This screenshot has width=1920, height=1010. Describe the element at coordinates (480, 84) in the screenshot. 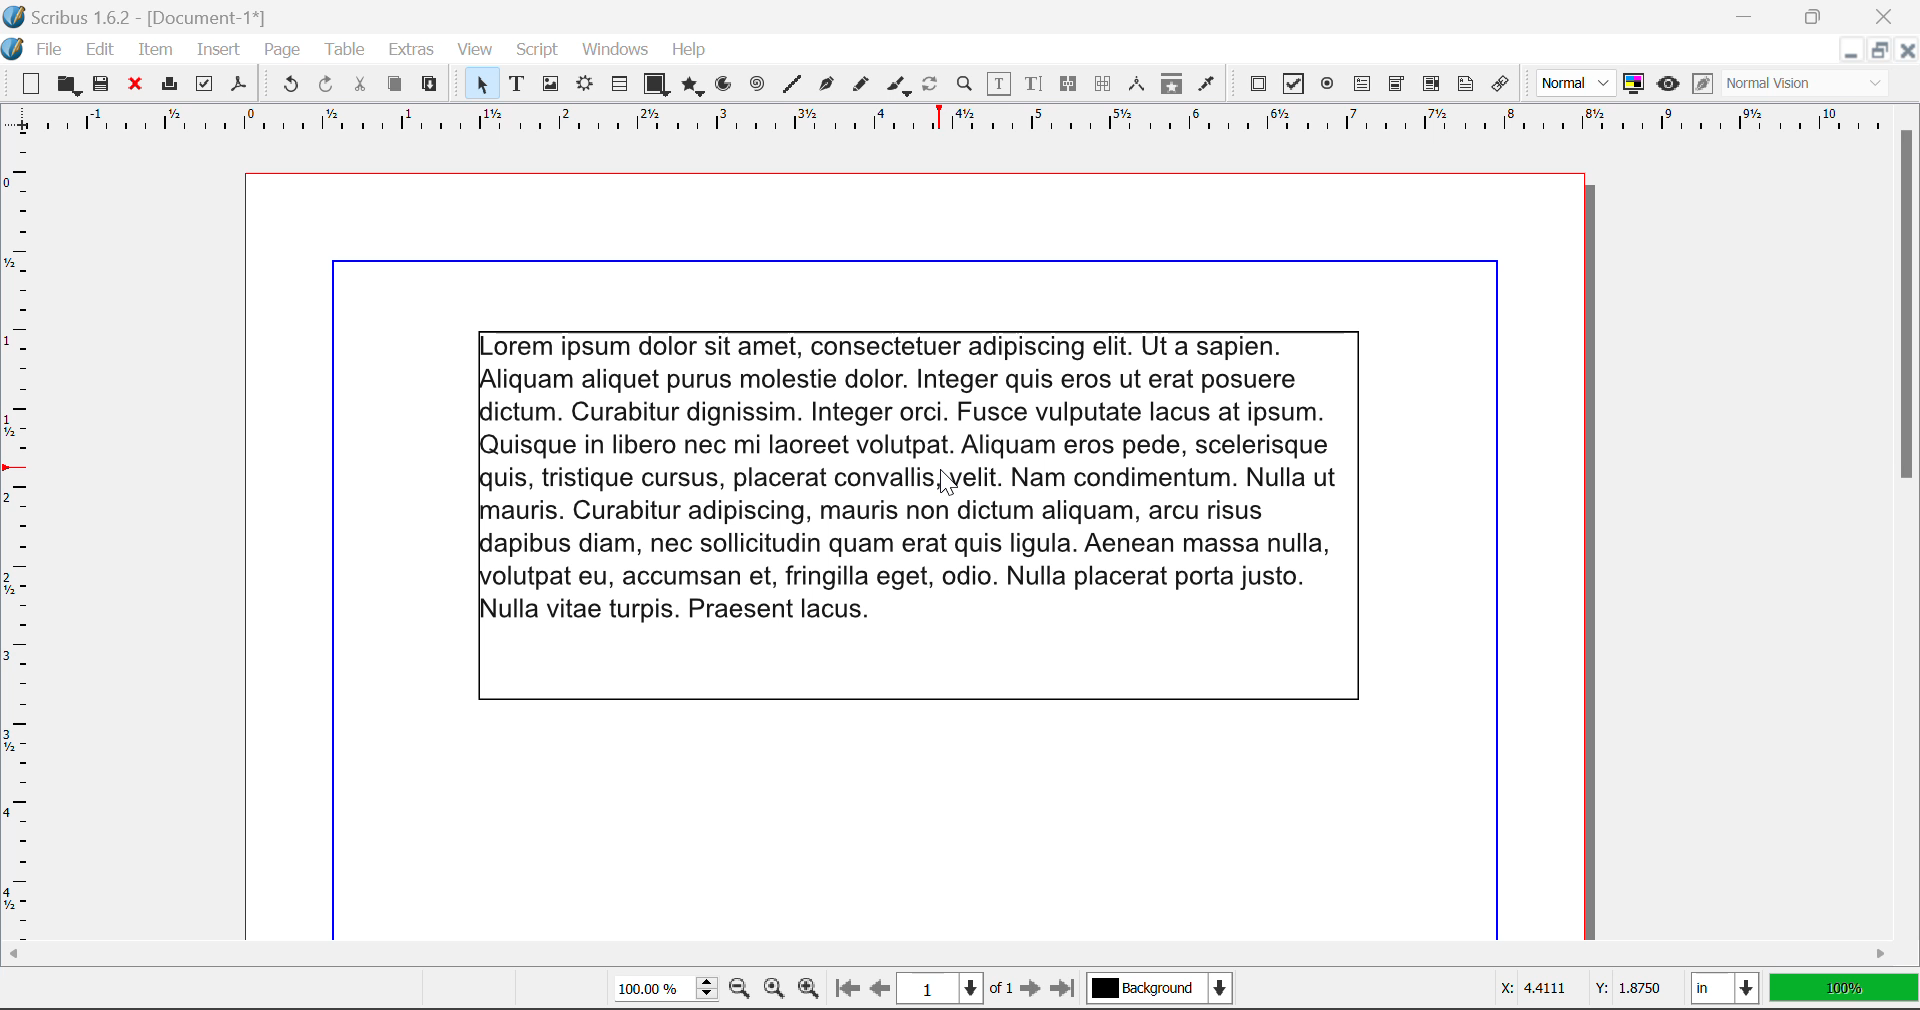

I see `Select` at that location.